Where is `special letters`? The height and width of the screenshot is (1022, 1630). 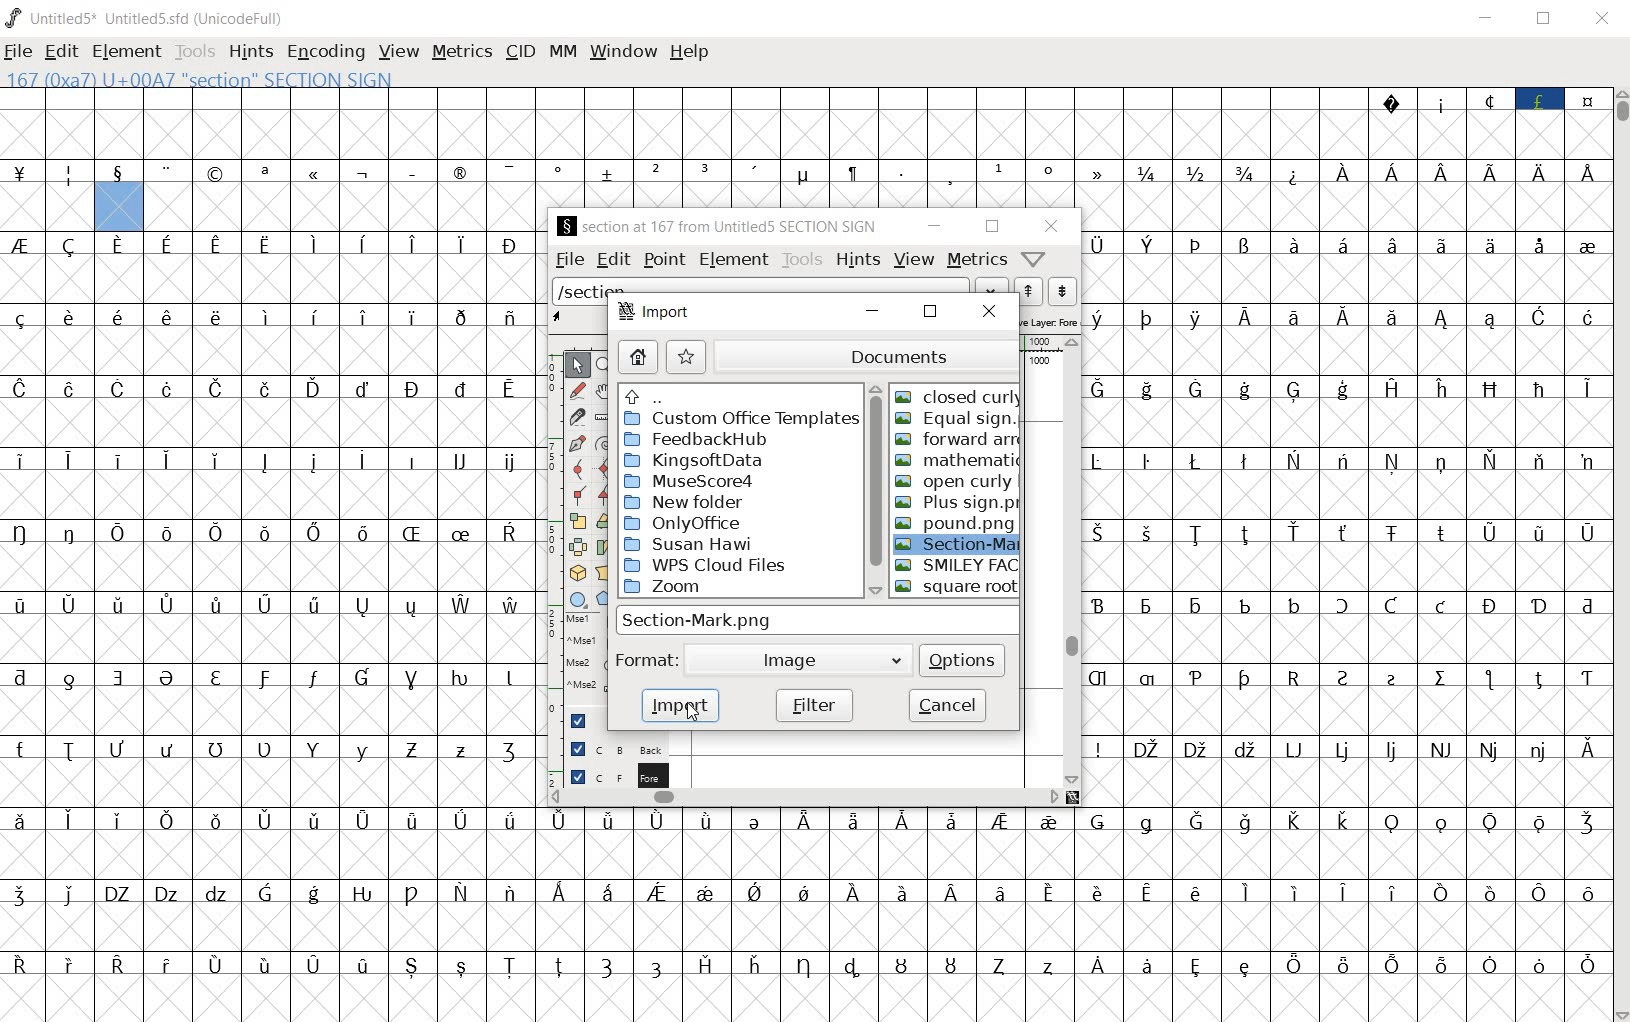
special letters is located at coordinates (808, 891).